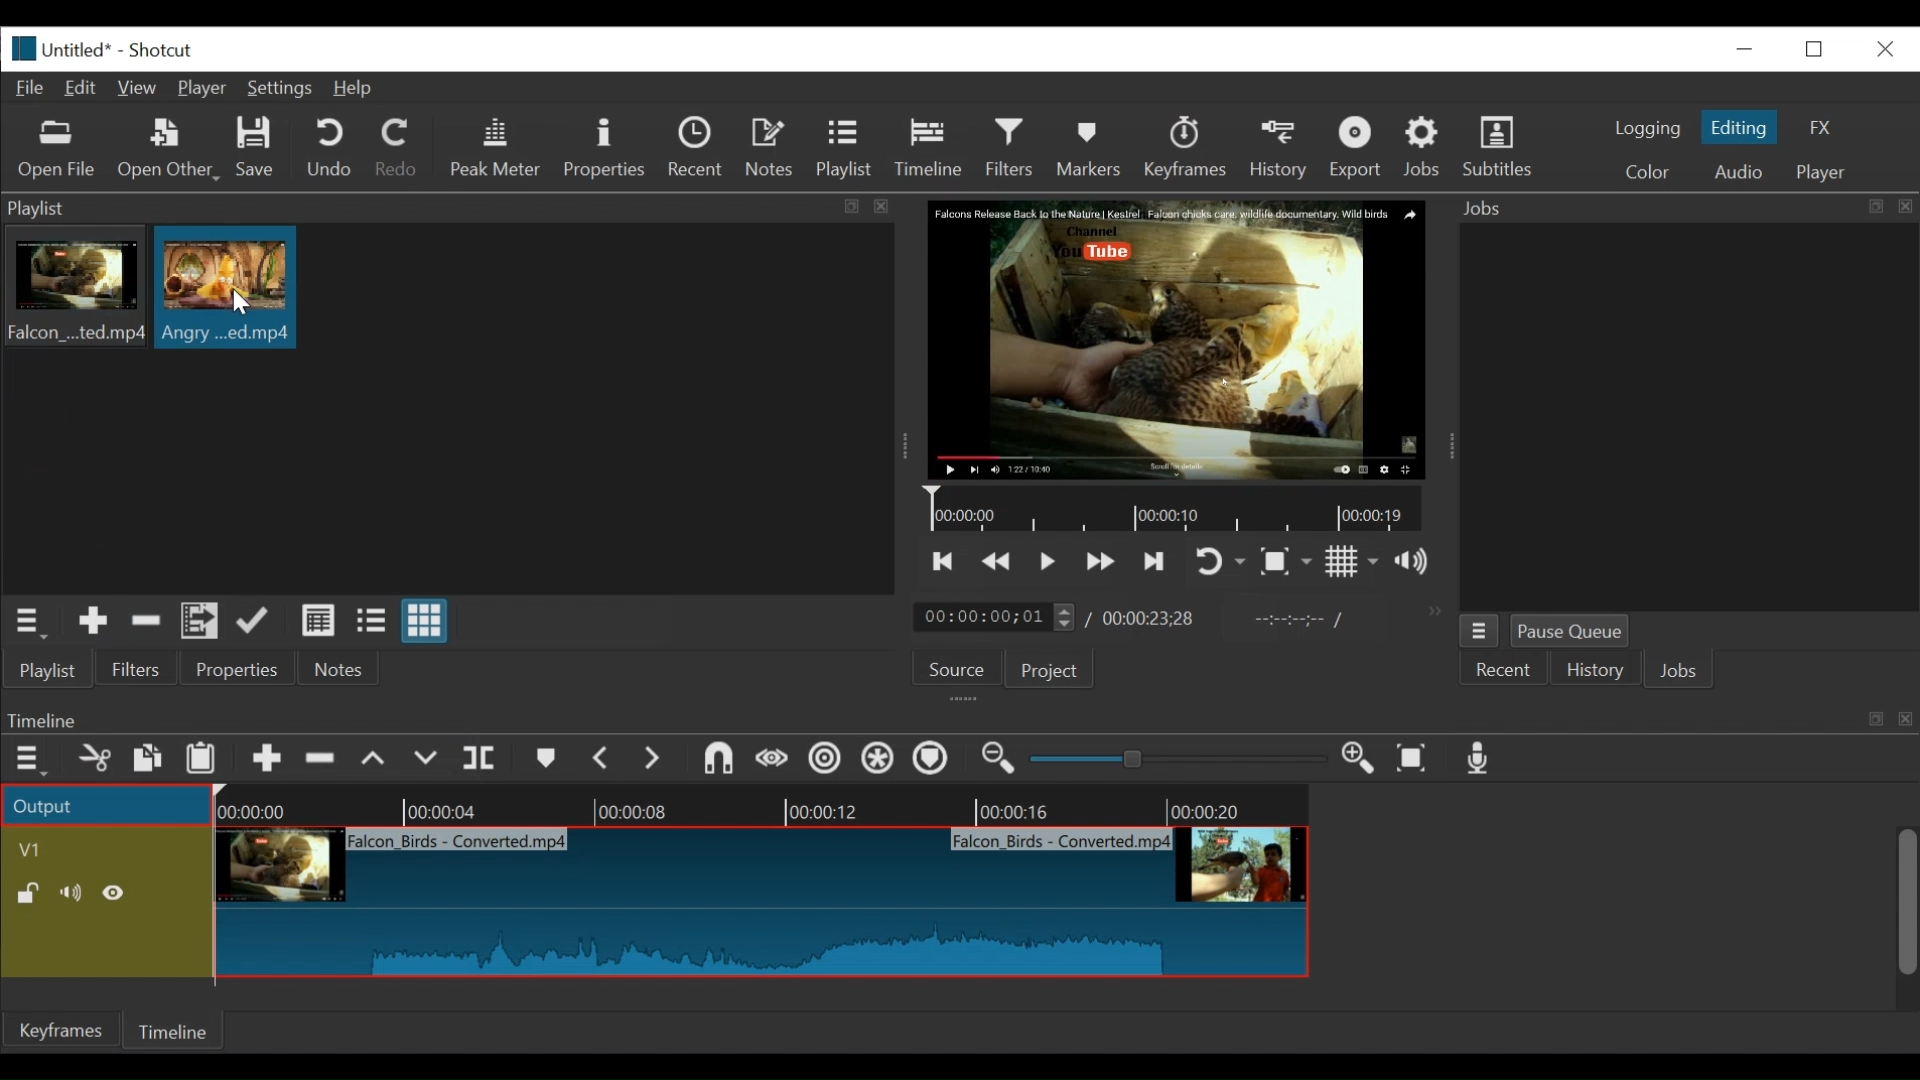  What do you see at coordinates (422, 622) in the screenshot?
I see `view as icons` at bounding box center [422, 622].